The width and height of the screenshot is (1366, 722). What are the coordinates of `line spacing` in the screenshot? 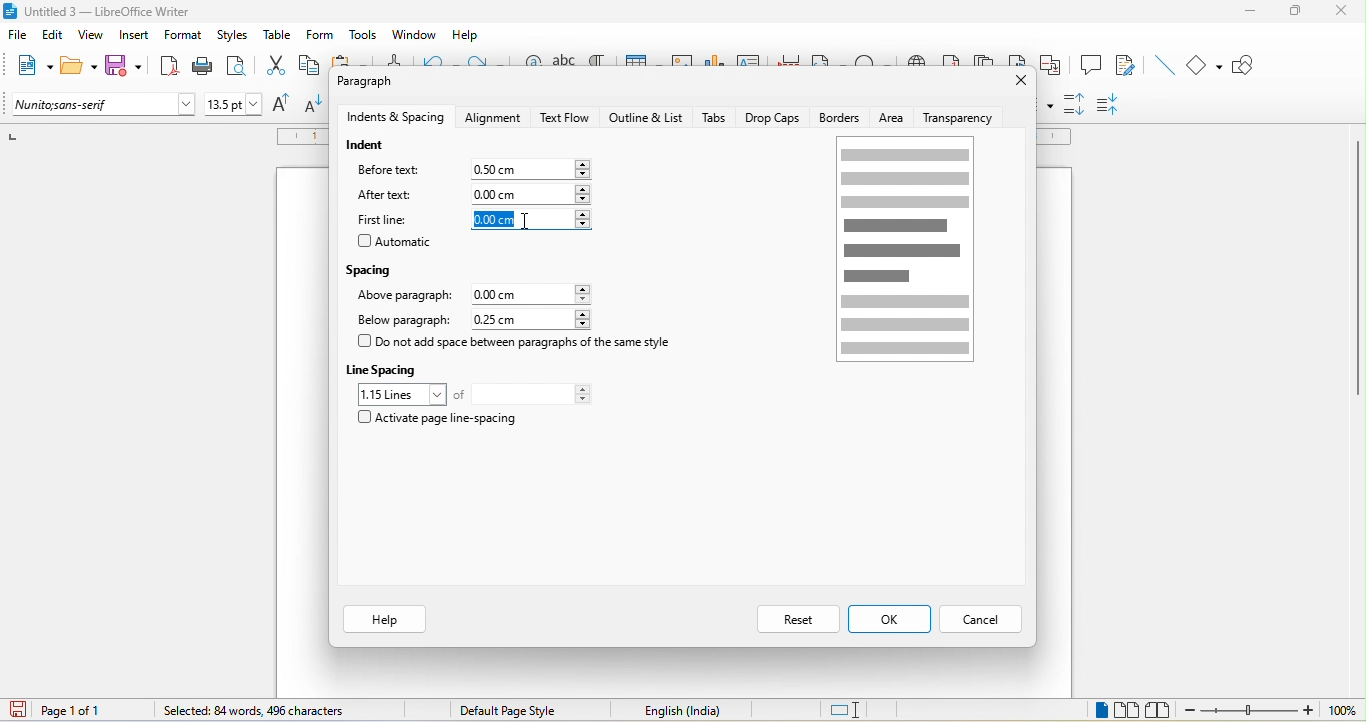 It's located at (381, 370).